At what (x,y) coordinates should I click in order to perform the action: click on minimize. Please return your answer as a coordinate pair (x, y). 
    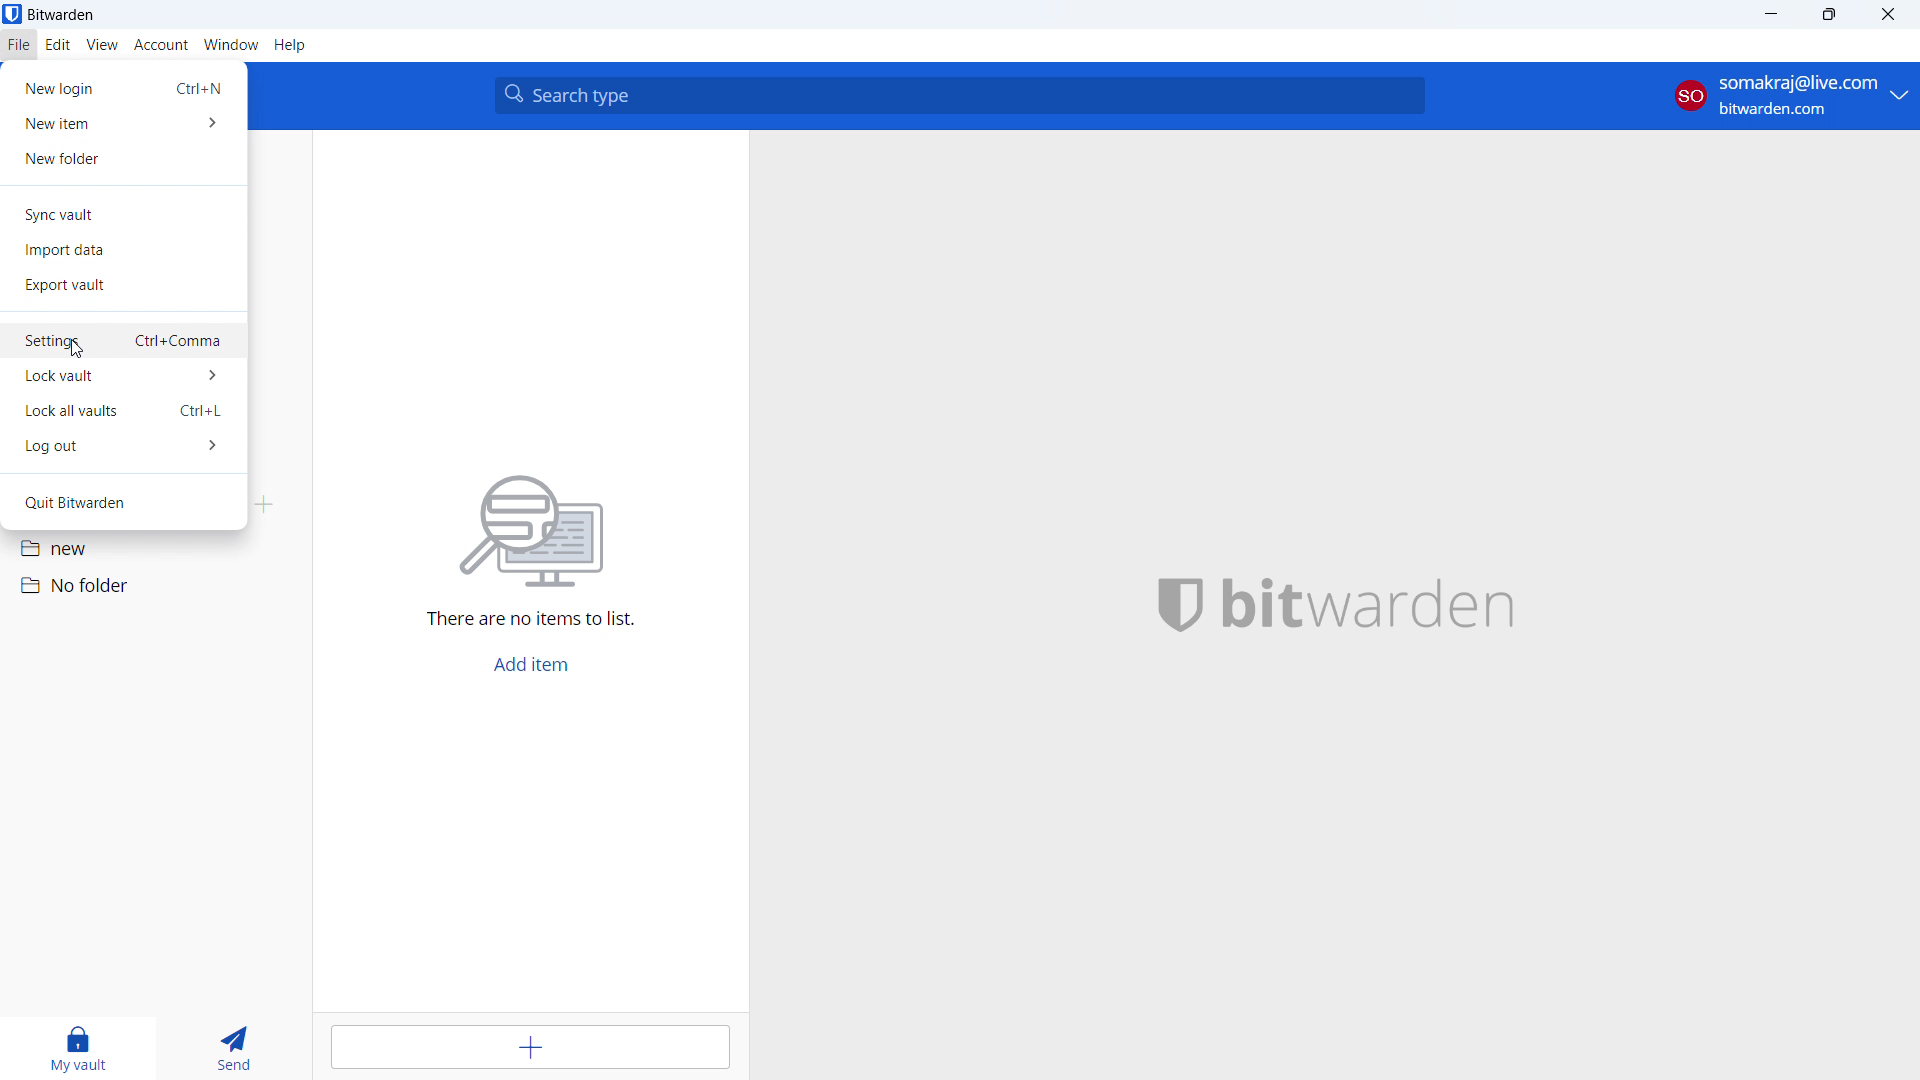
    Looking at the image, I should click on (1770, 15).